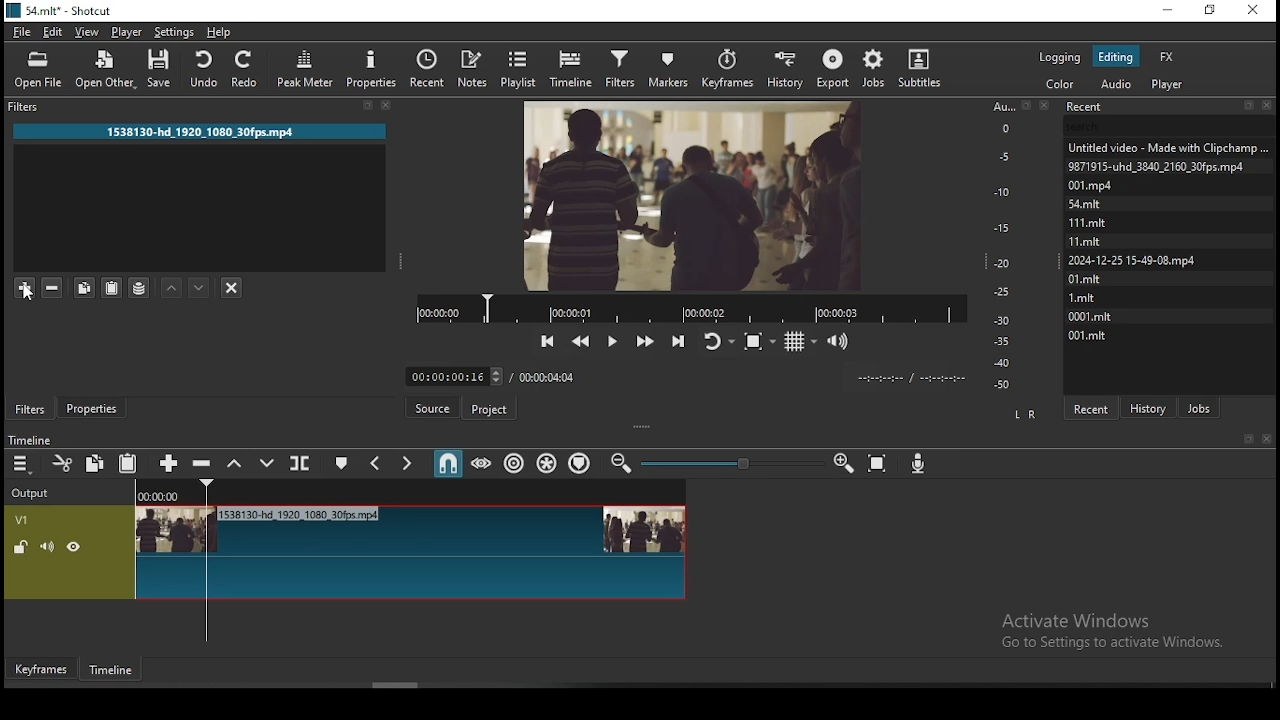 This screenshot has width=1280, height=720. I want to click on 1.mlt, so click(1086, 297).